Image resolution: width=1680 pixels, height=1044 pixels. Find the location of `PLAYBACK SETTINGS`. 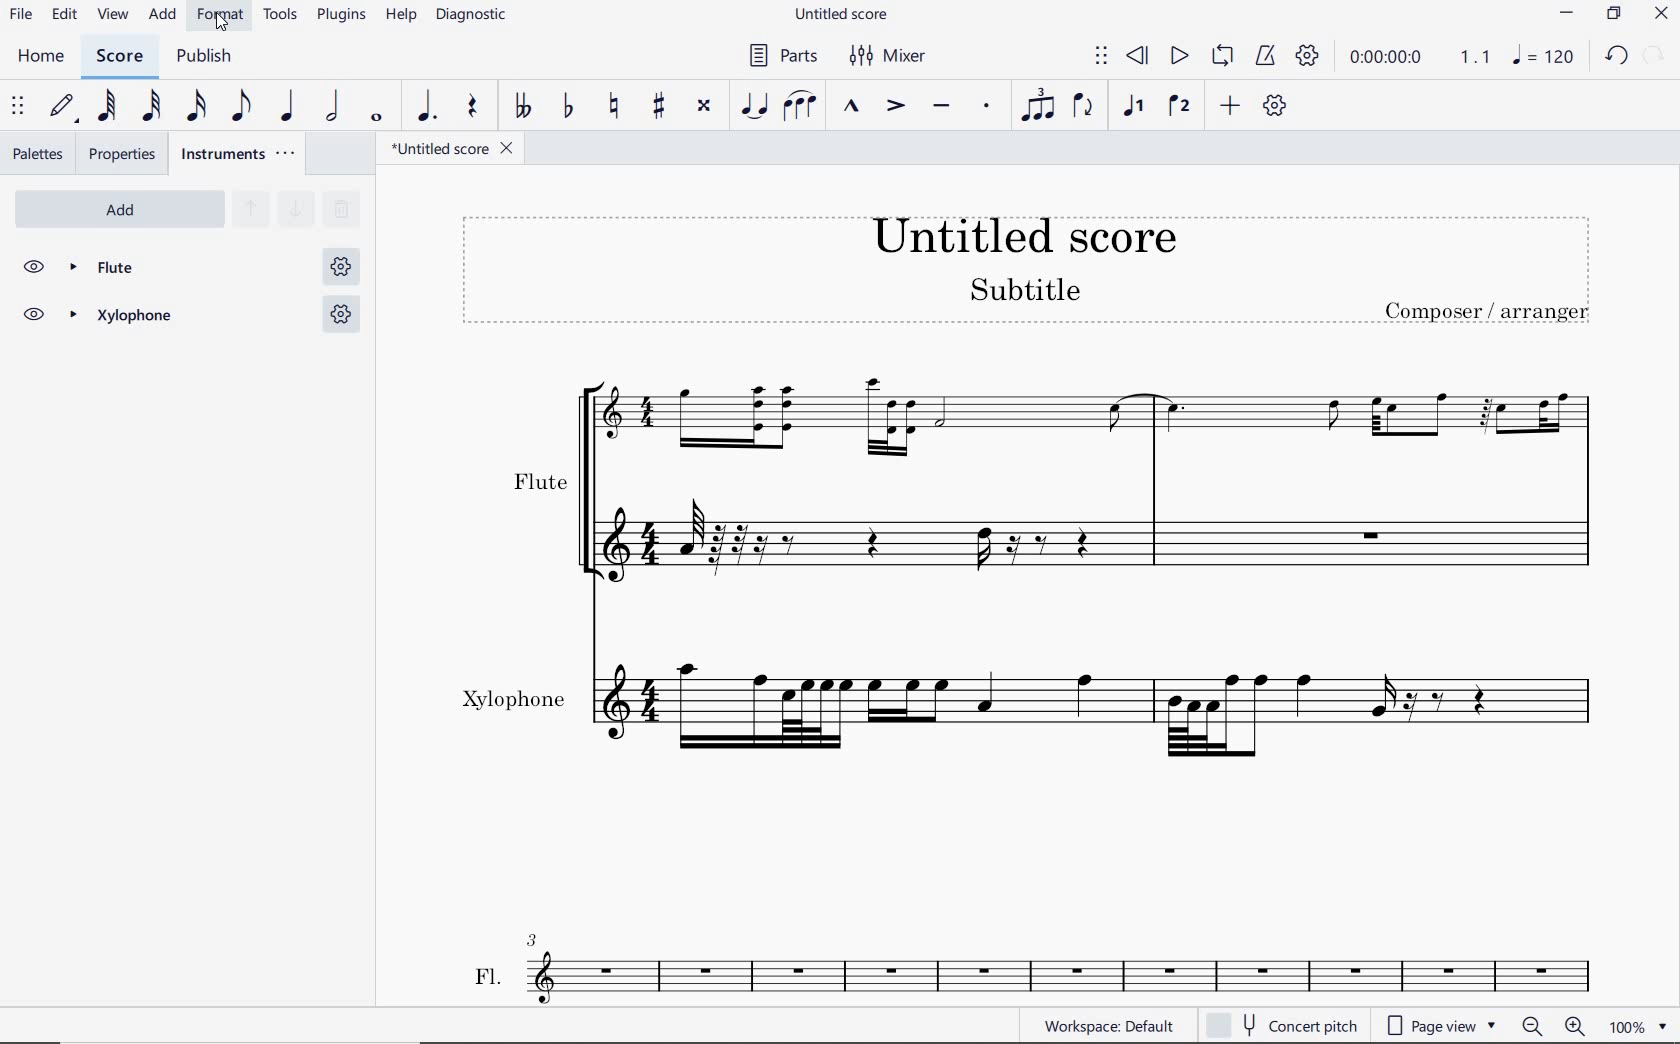

PLAYBACK SETTINGS is located at coordinates (1307, 57).